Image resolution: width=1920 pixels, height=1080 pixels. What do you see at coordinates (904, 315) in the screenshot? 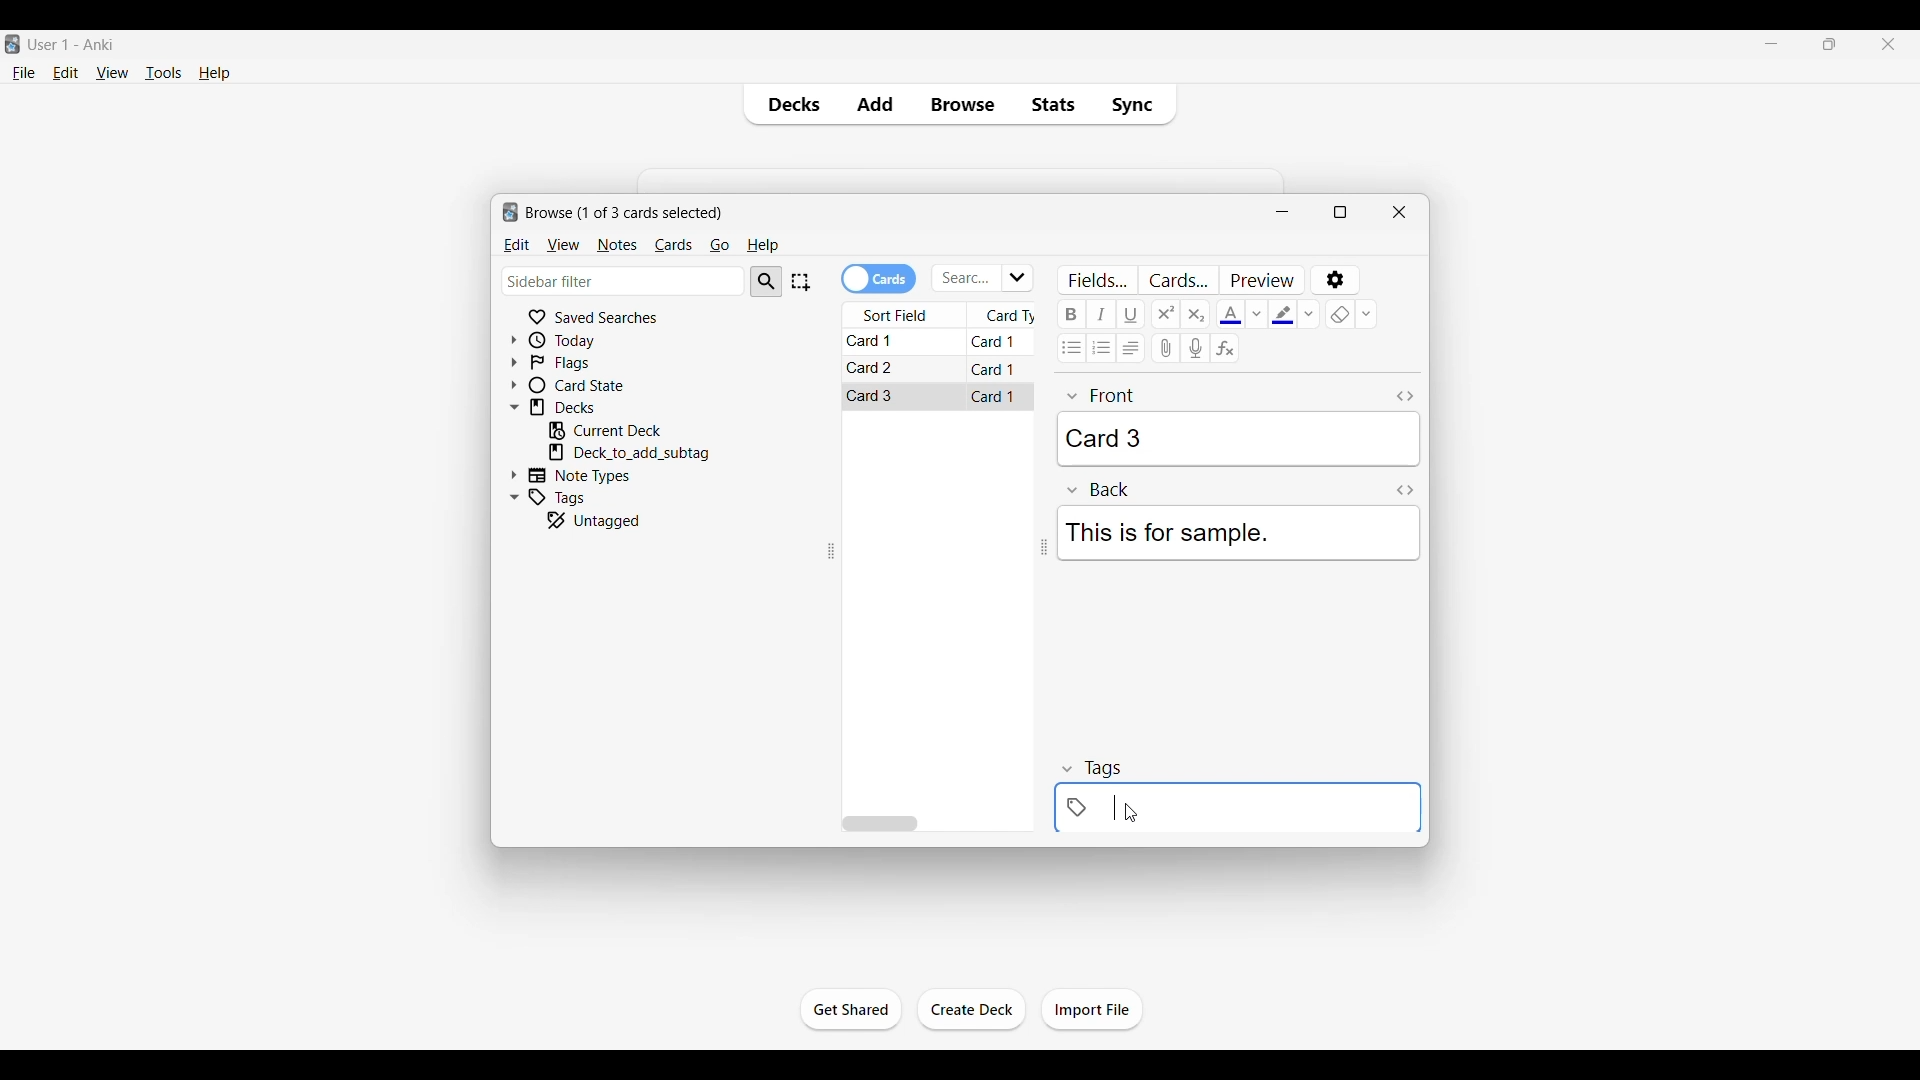
I see `Sort field column` at bounding box center [904, 315].